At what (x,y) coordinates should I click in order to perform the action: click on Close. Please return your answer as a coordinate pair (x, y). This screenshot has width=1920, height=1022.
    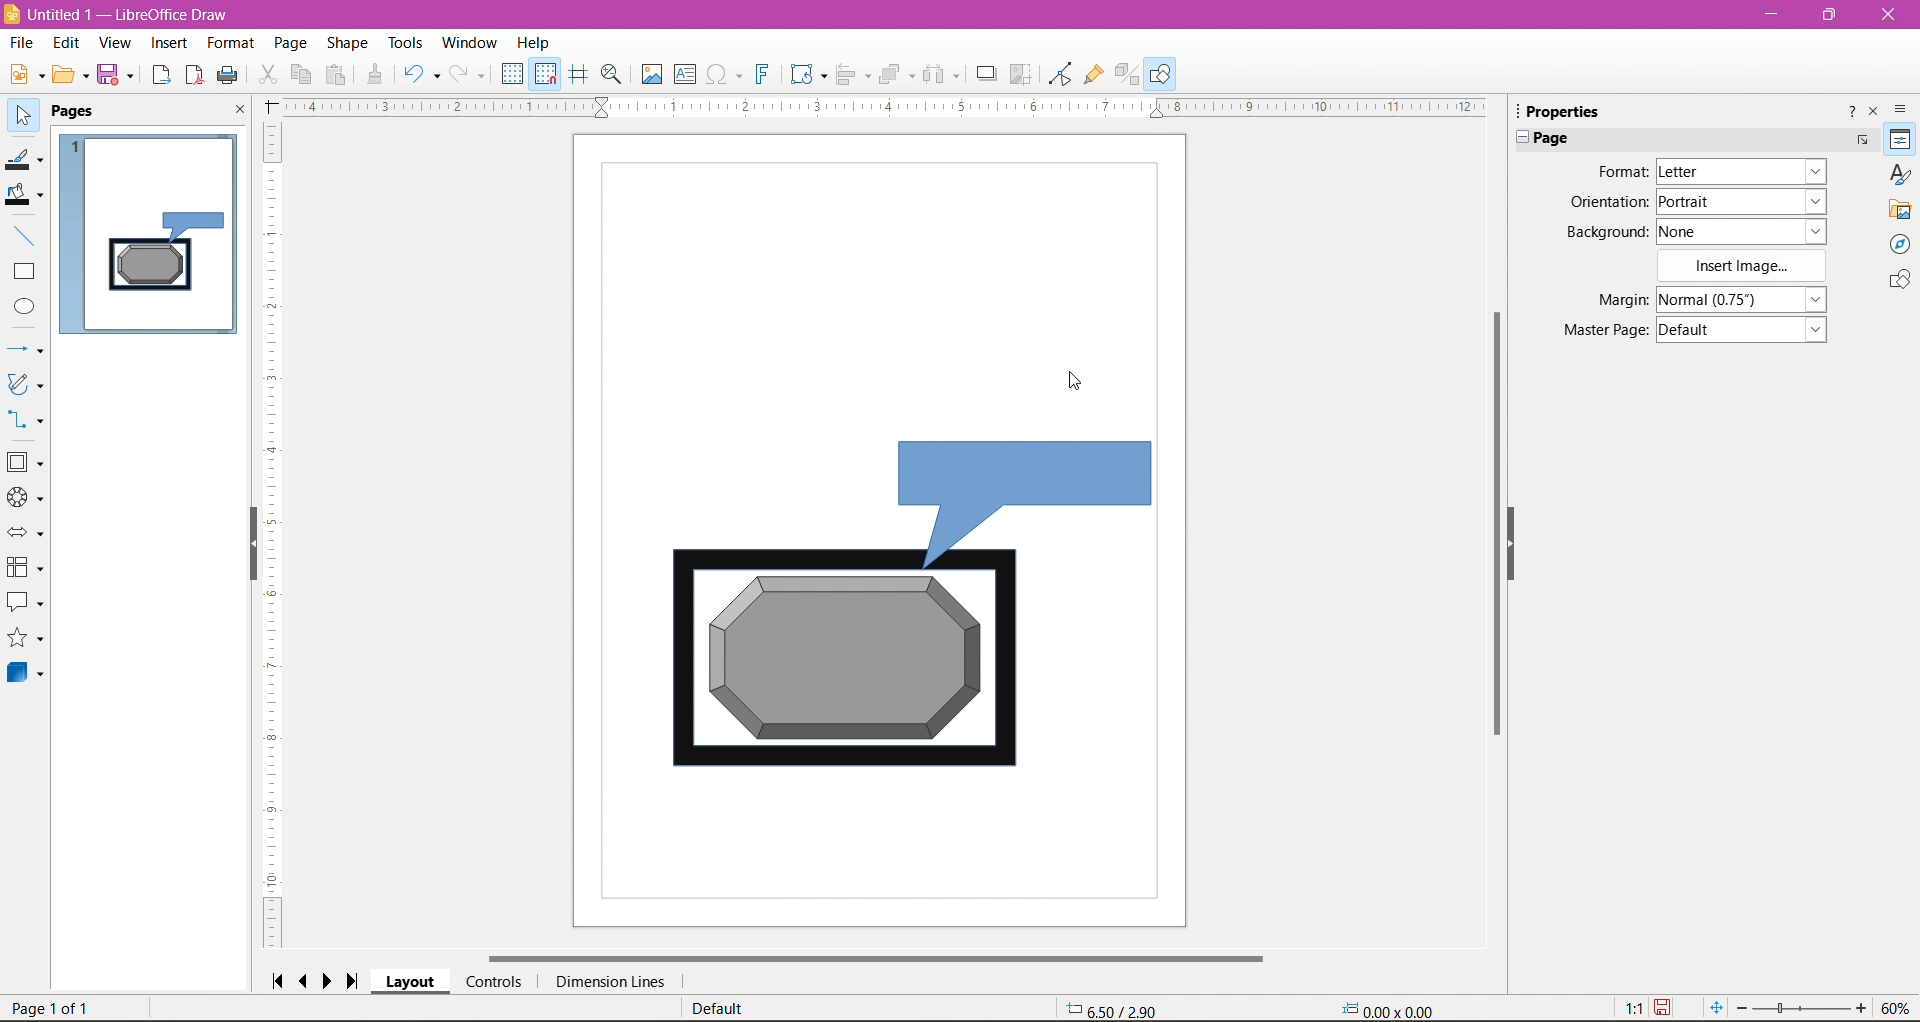
    Looking at the image, I should click on (1887, 15).